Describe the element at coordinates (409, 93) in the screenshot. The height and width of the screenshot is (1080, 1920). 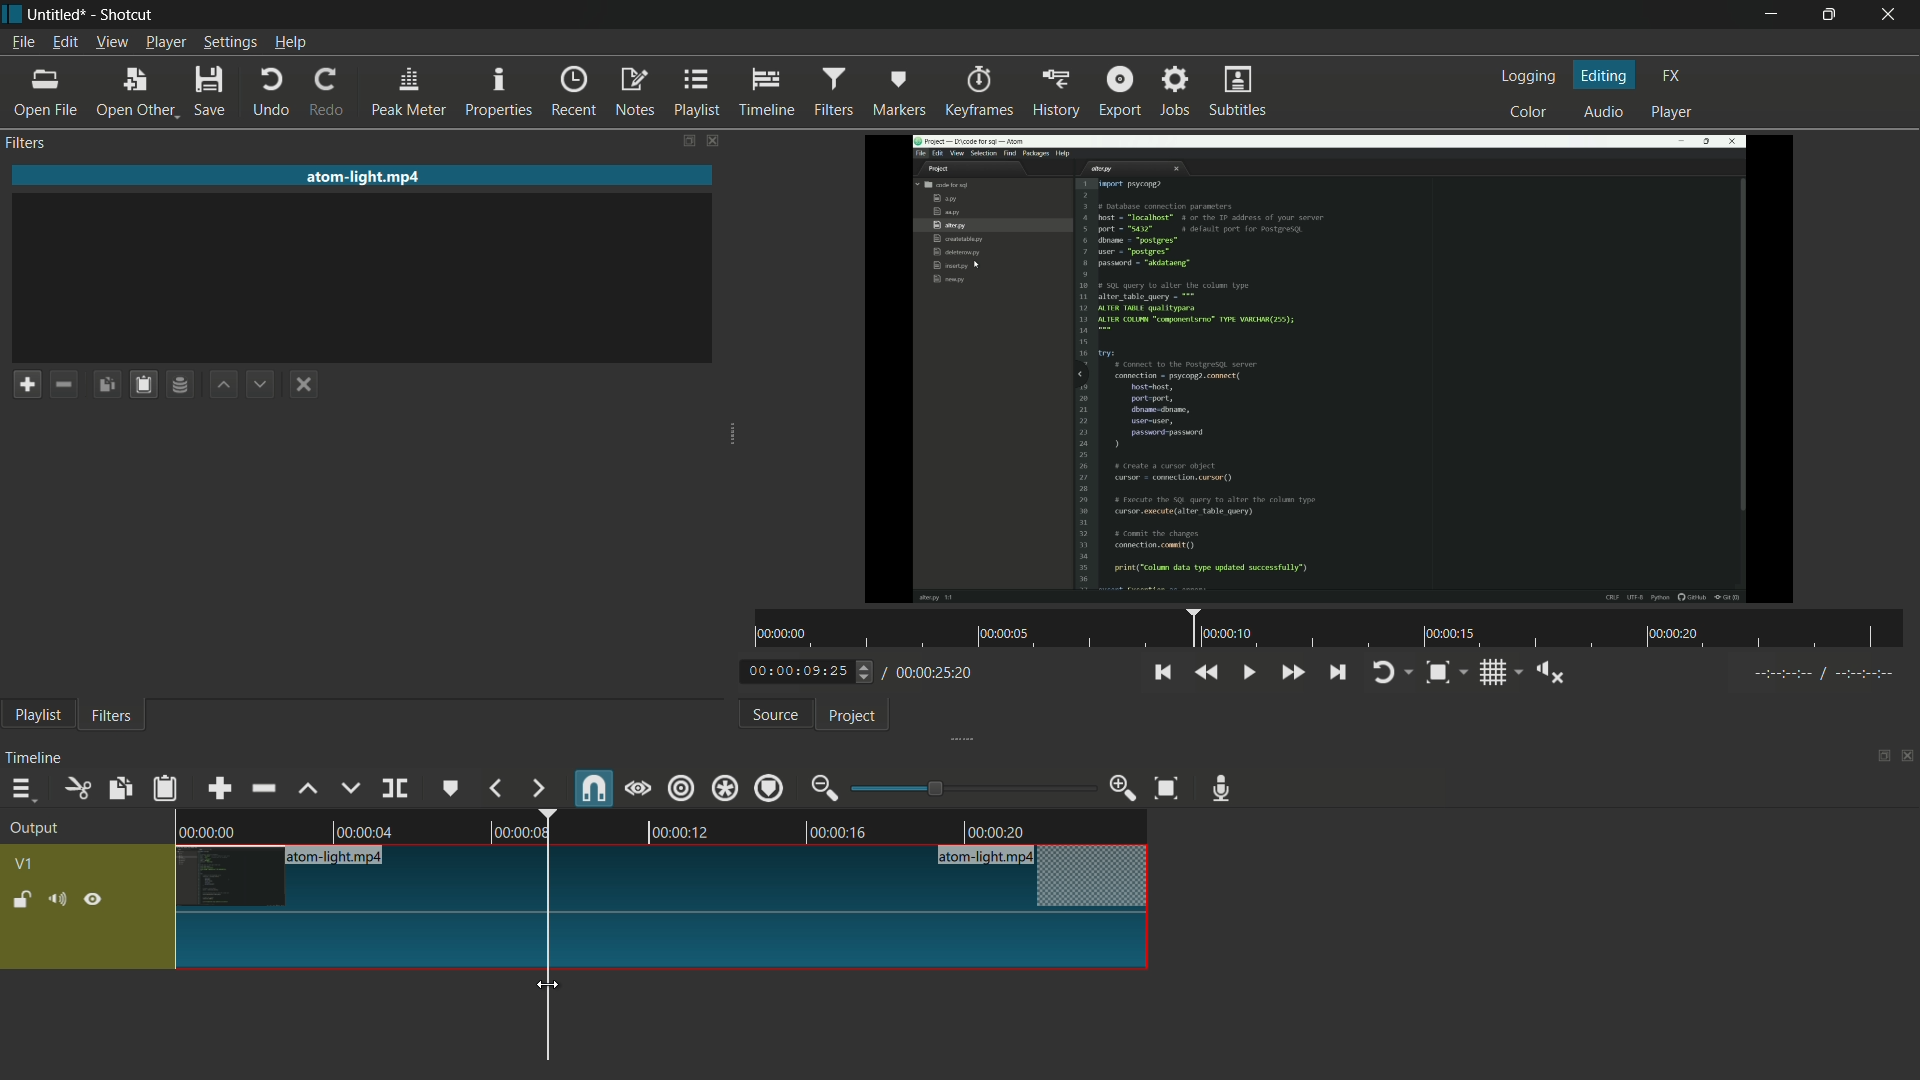
I see `peak meter` at that location.